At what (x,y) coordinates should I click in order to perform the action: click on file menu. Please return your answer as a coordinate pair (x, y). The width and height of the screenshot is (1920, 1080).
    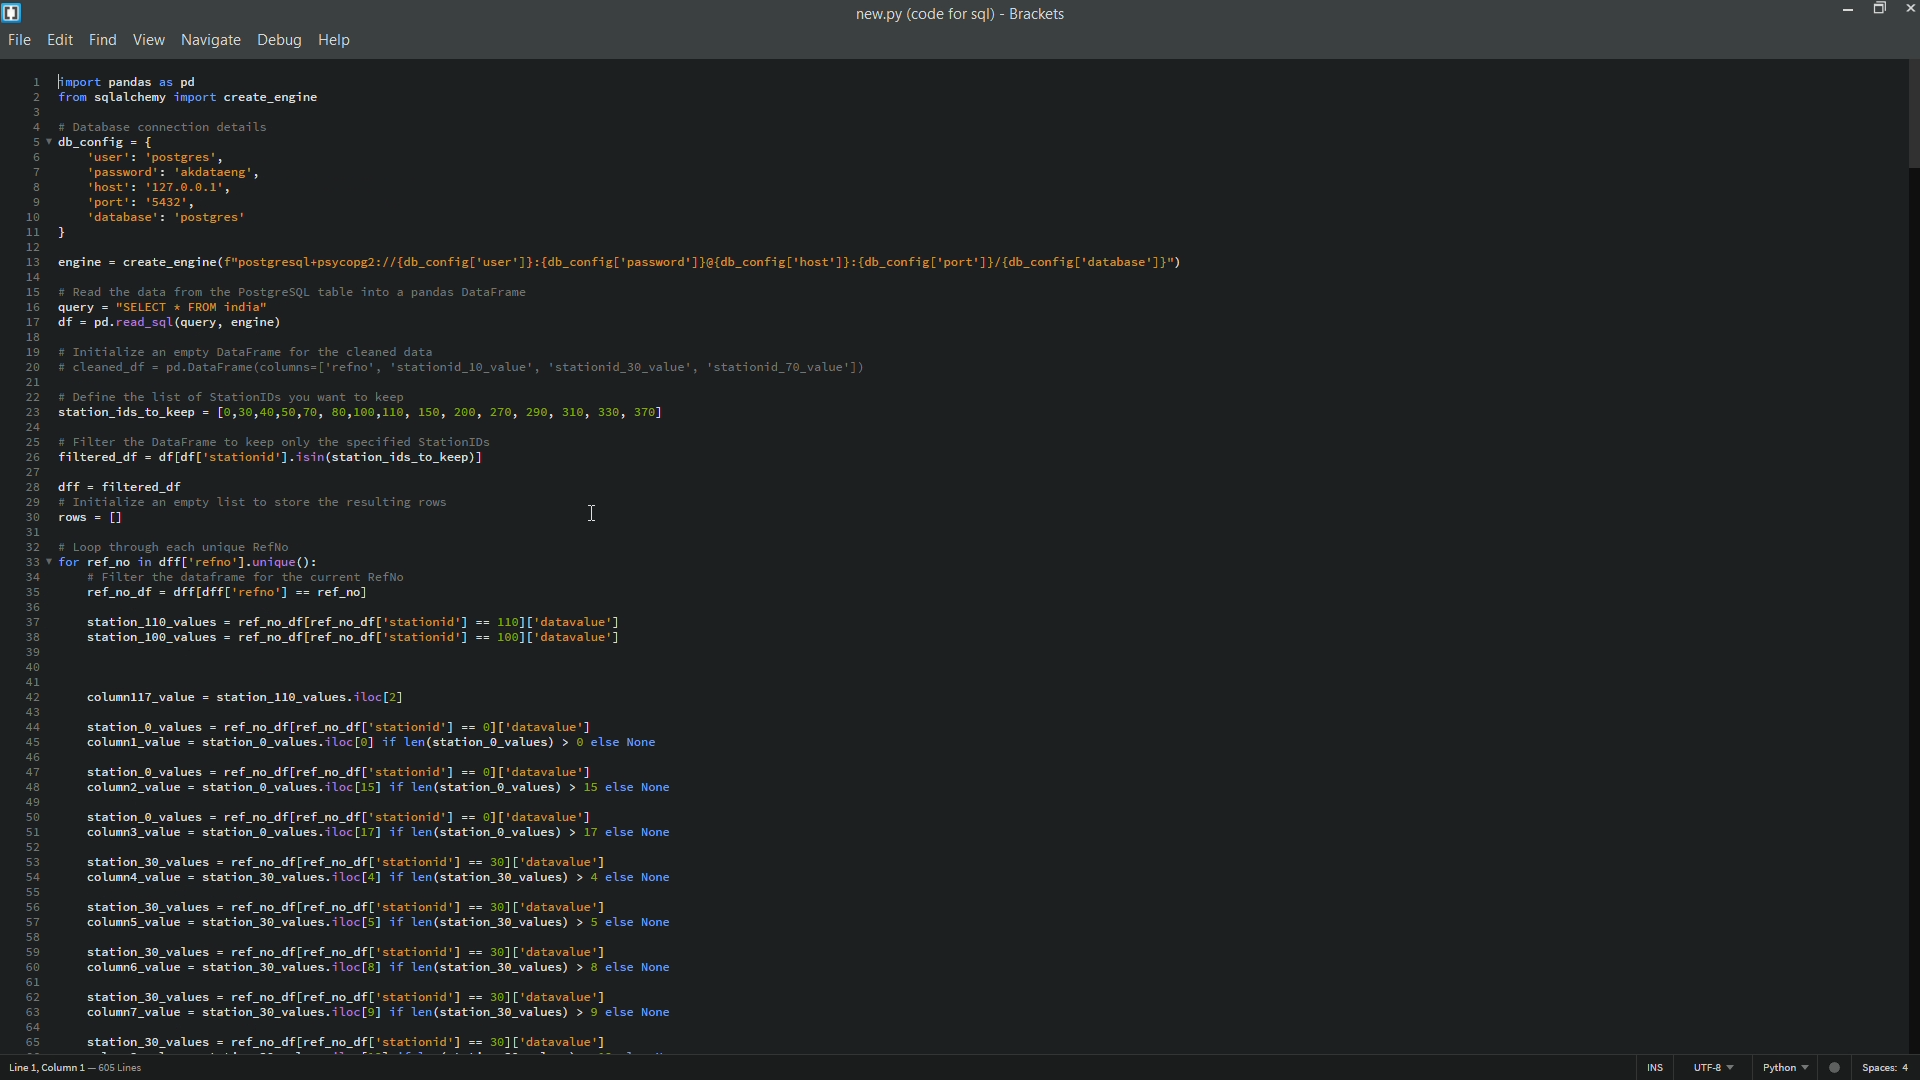
    Looking at the image, I should click on (18, 40).